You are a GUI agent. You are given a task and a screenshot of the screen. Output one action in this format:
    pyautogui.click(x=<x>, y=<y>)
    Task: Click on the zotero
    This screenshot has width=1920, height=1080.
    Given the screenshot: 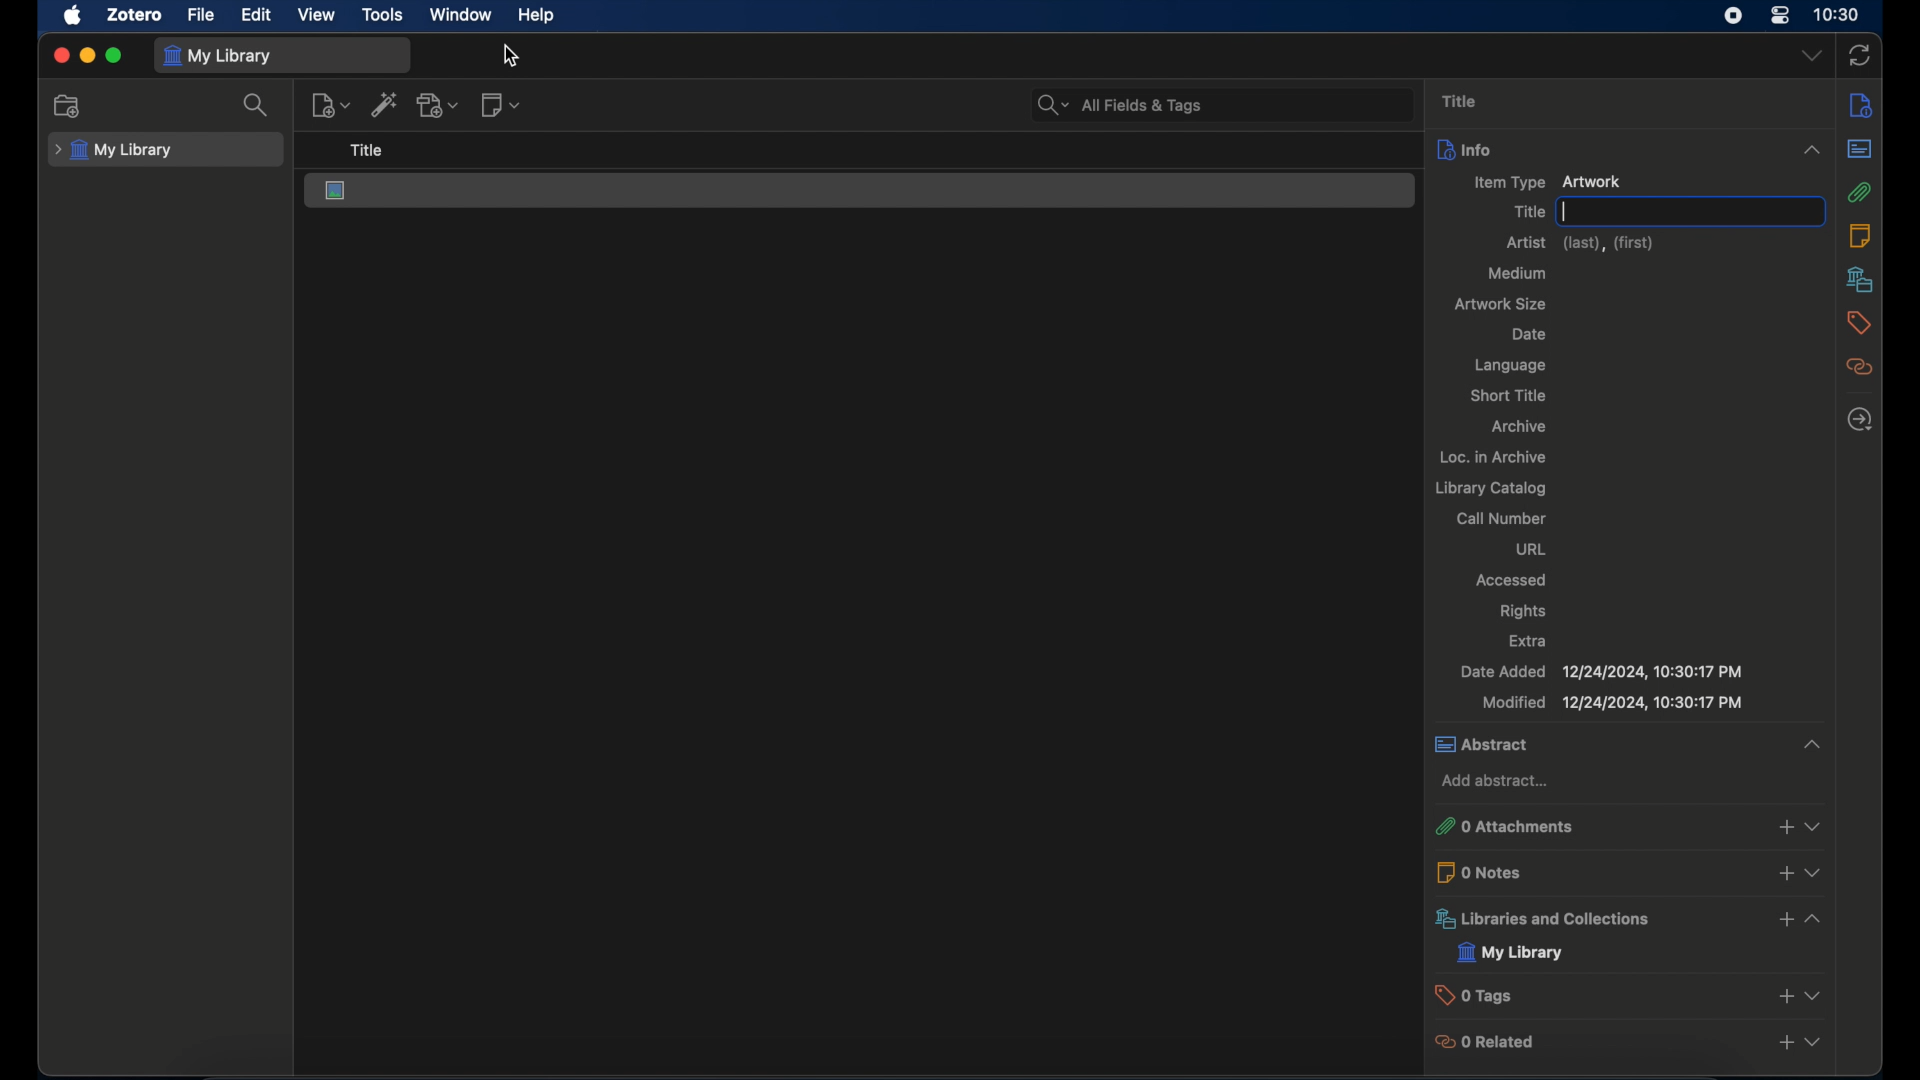 What is the action you would take?
    pyautogui.click(x=134, y=15)
    